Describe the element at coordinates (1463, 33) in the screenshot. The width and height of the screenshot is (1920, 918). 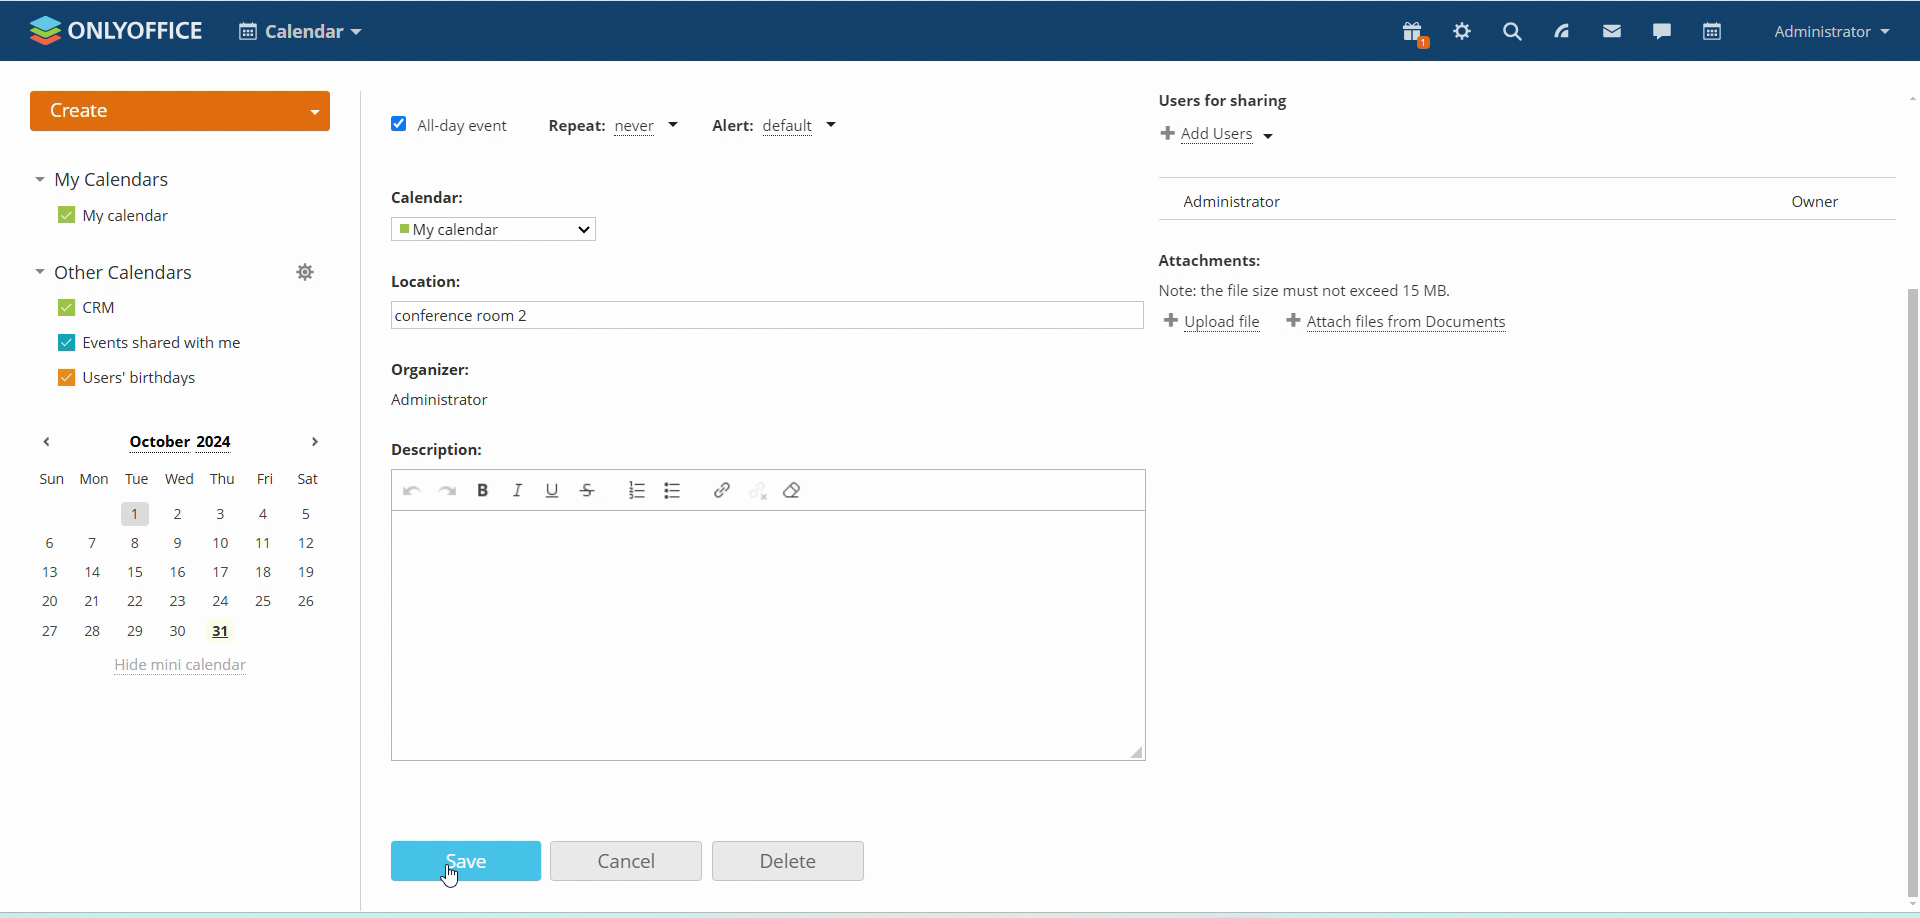
I see `settings` at that location.